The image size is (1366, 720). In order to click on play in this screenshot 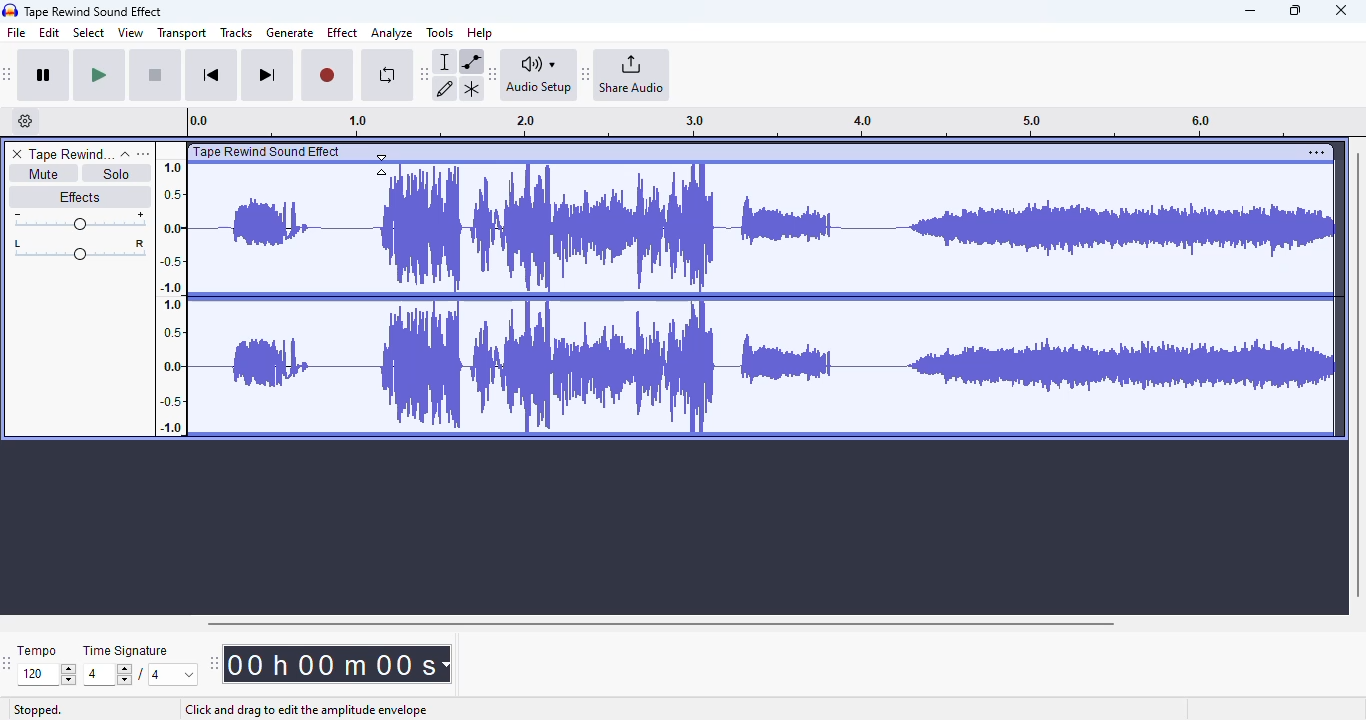, I will do `click(99, 76)`.